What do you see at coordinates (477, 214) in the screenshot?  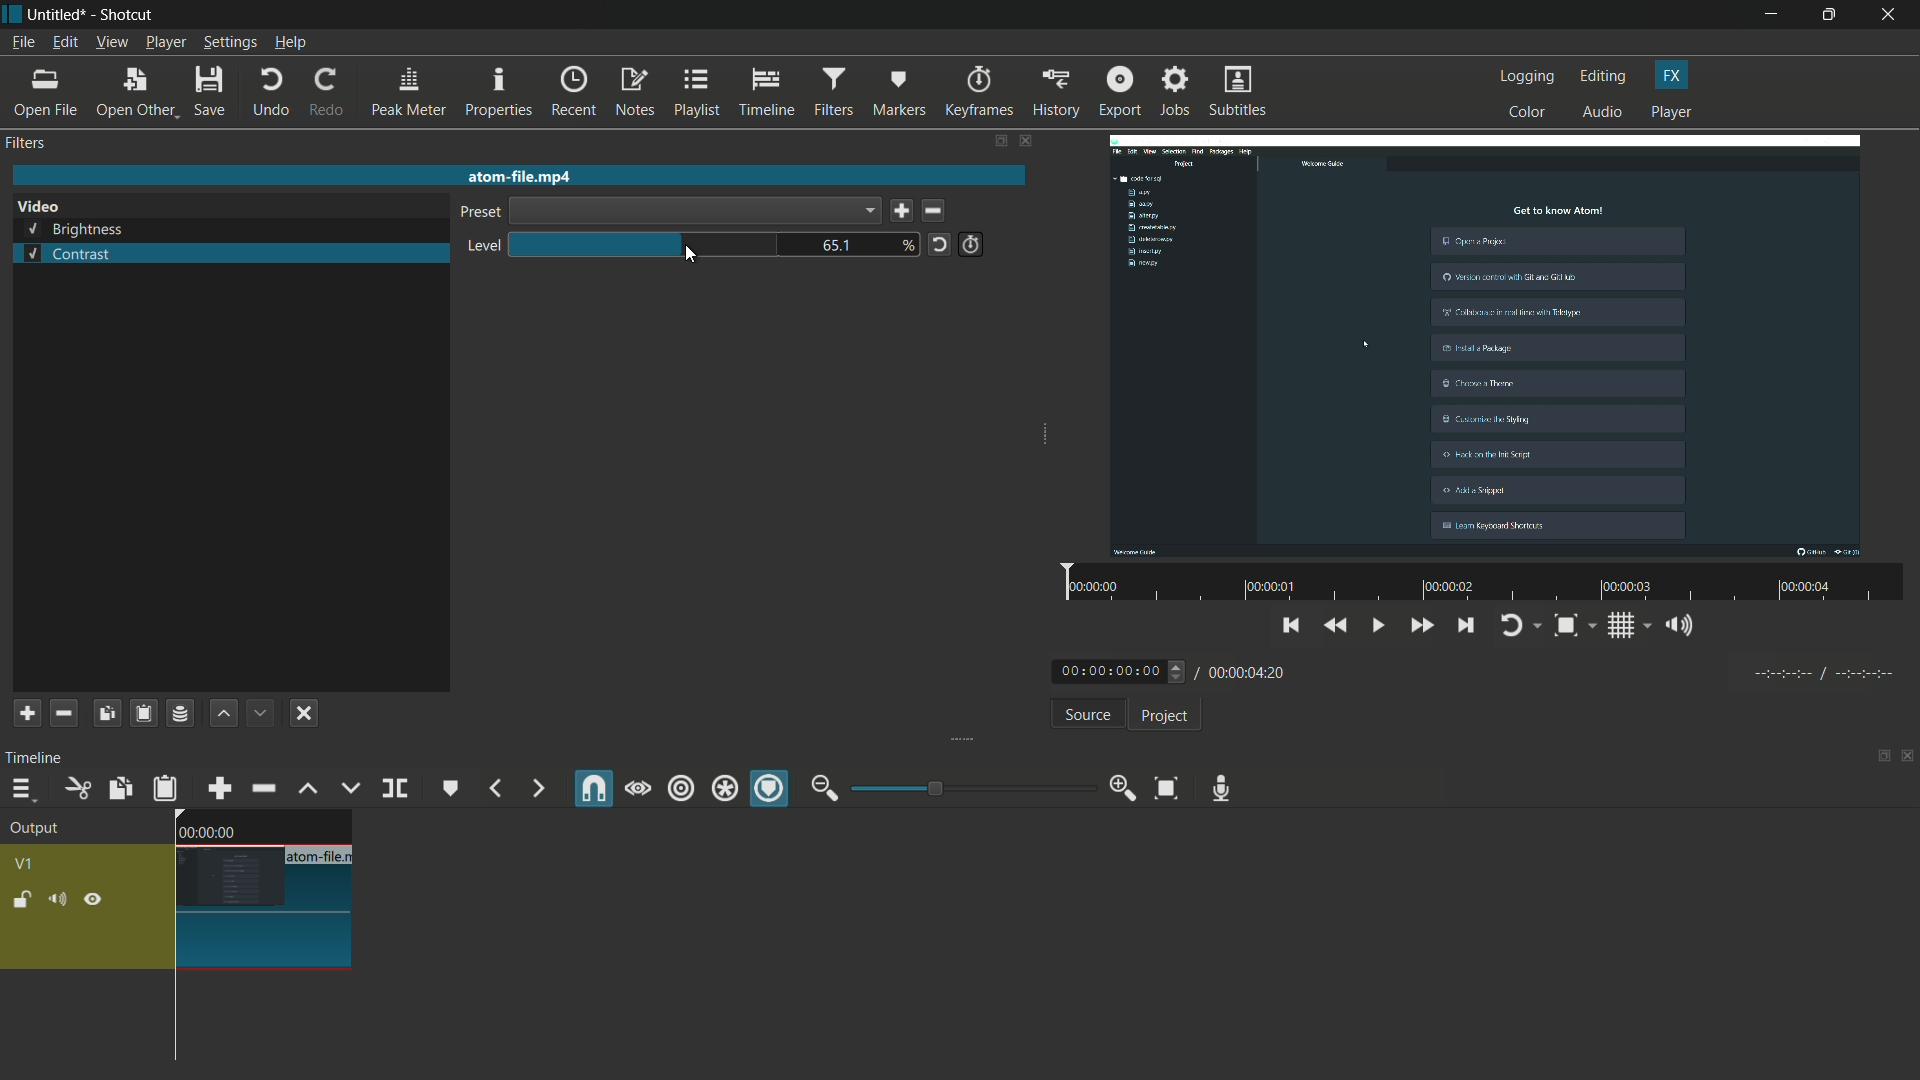 I see `preset` at bounding box center [477, 214].